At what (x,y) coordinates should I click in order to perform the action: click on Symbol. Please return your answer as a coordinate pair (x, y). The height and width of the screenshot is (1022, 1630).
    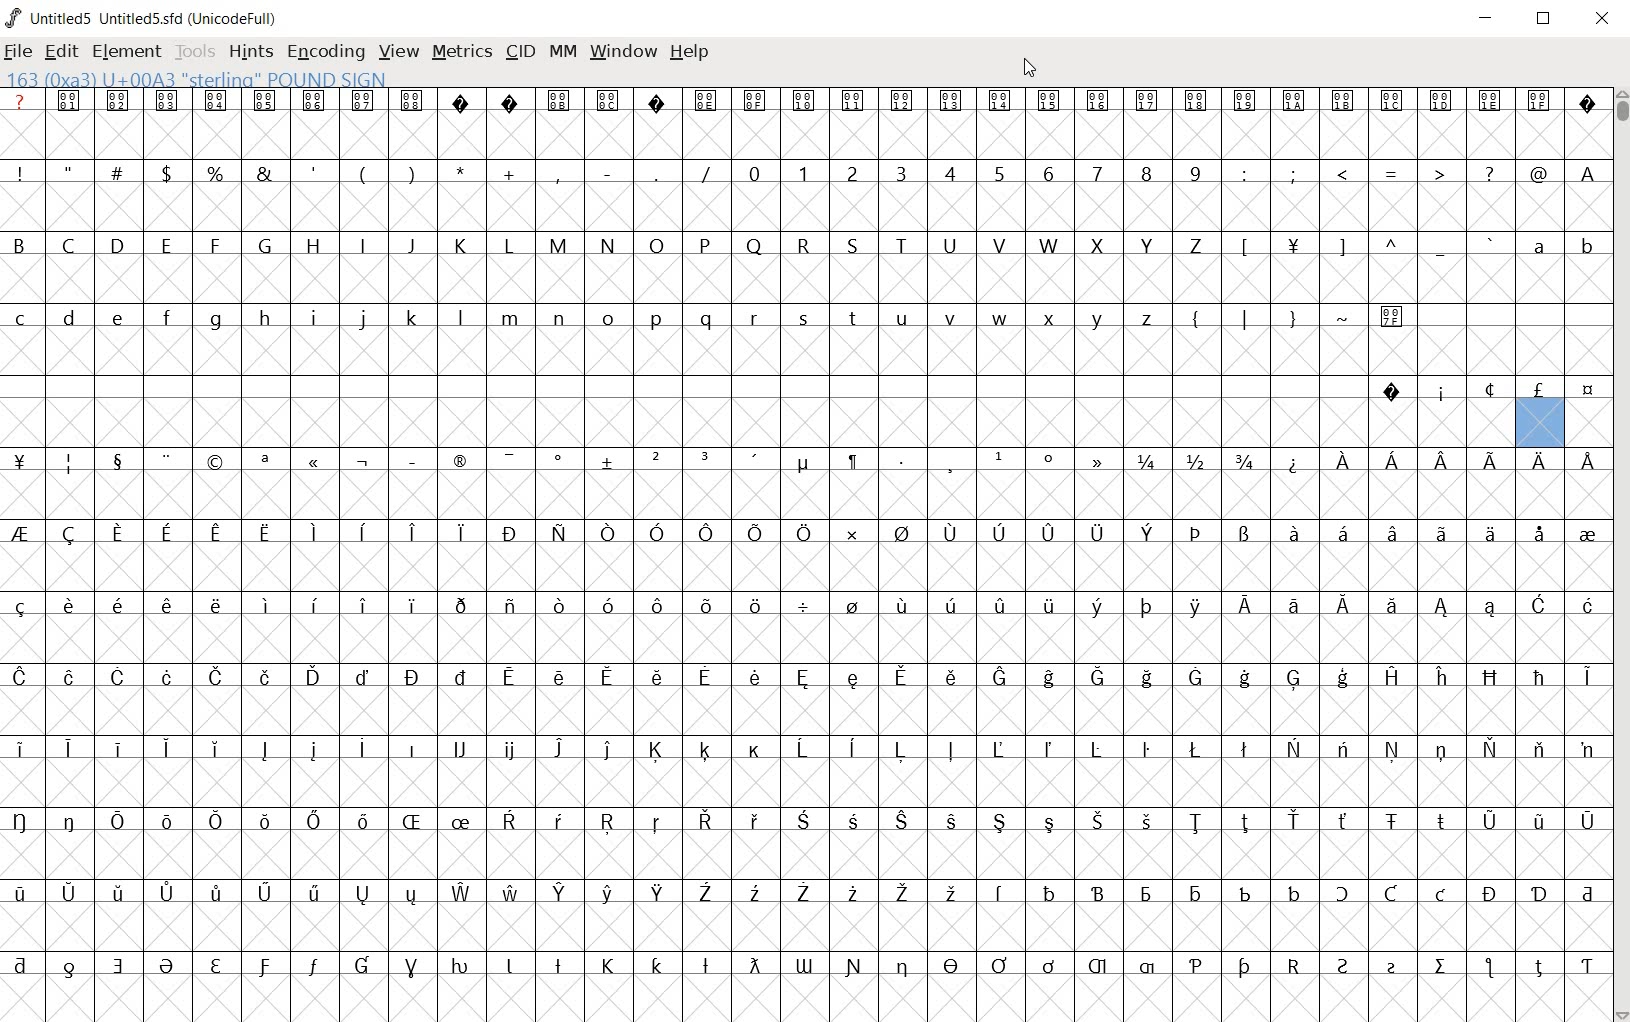
    Looking at the image, I should click on (1099, 749).